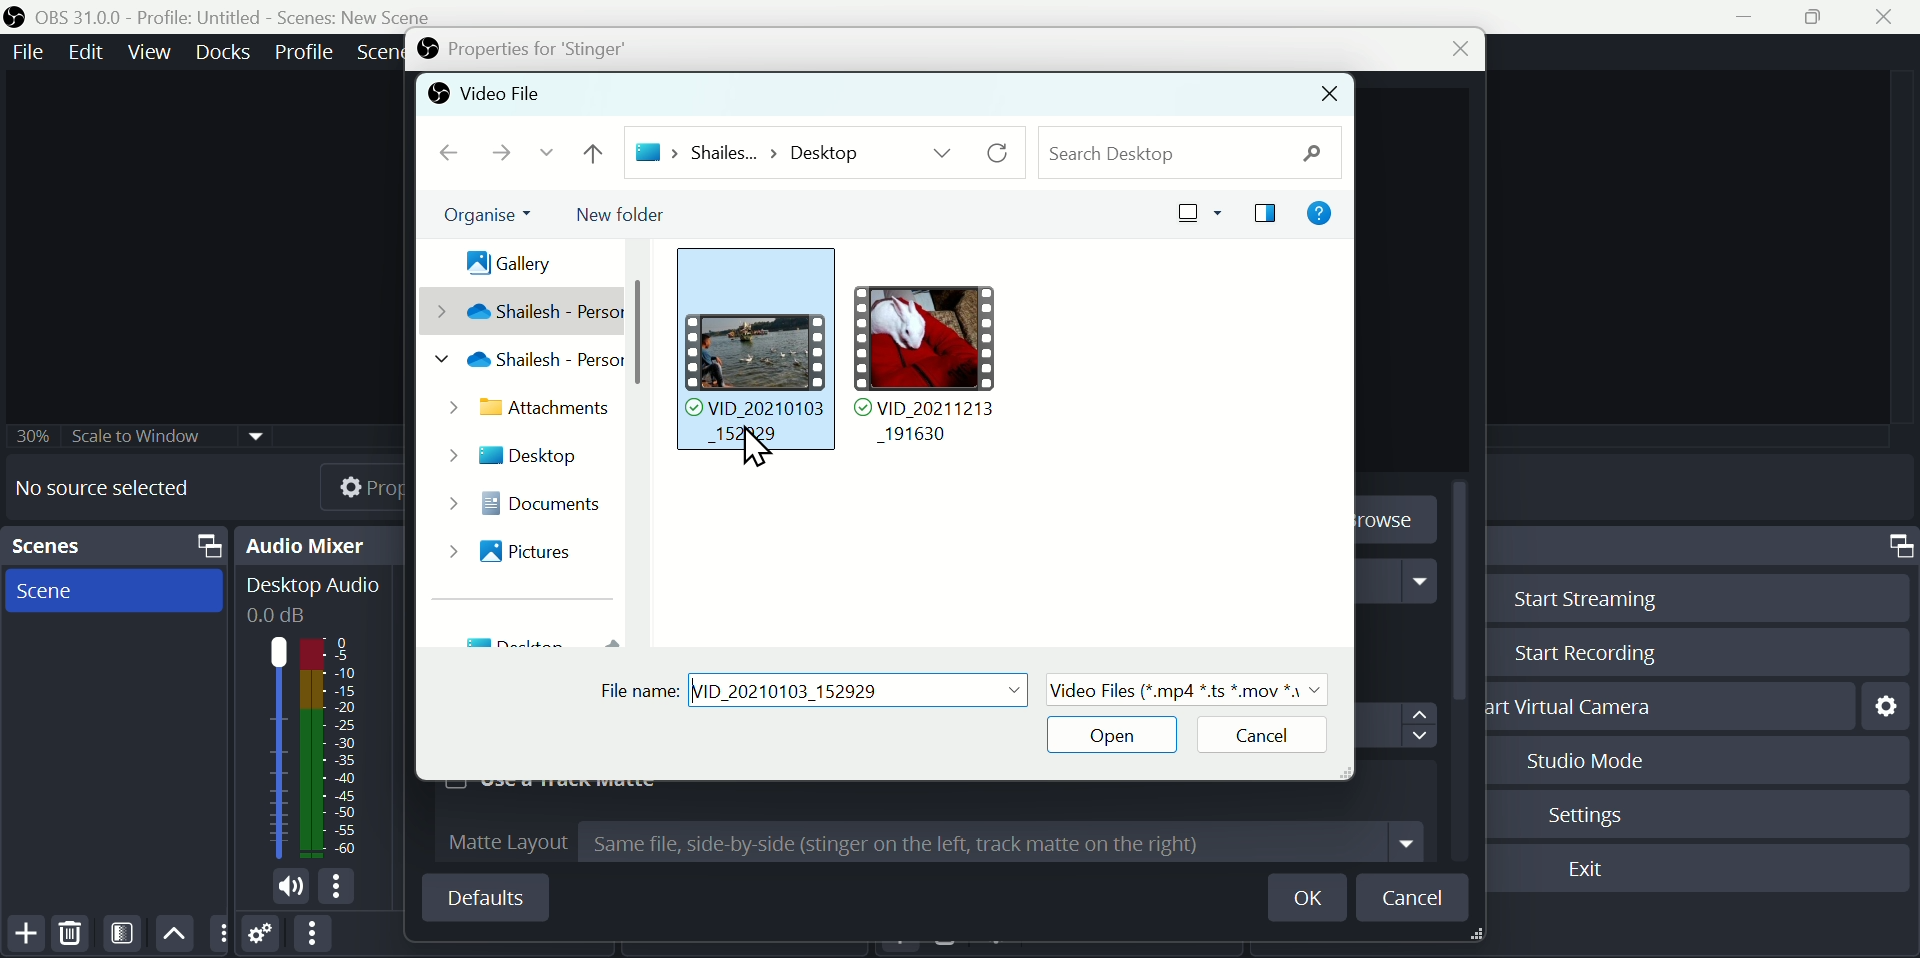 This screenshot has height=958, width=1920. Describe the element at coordinates (1590, 871) in the screenshot. I see `Exit` at that location.